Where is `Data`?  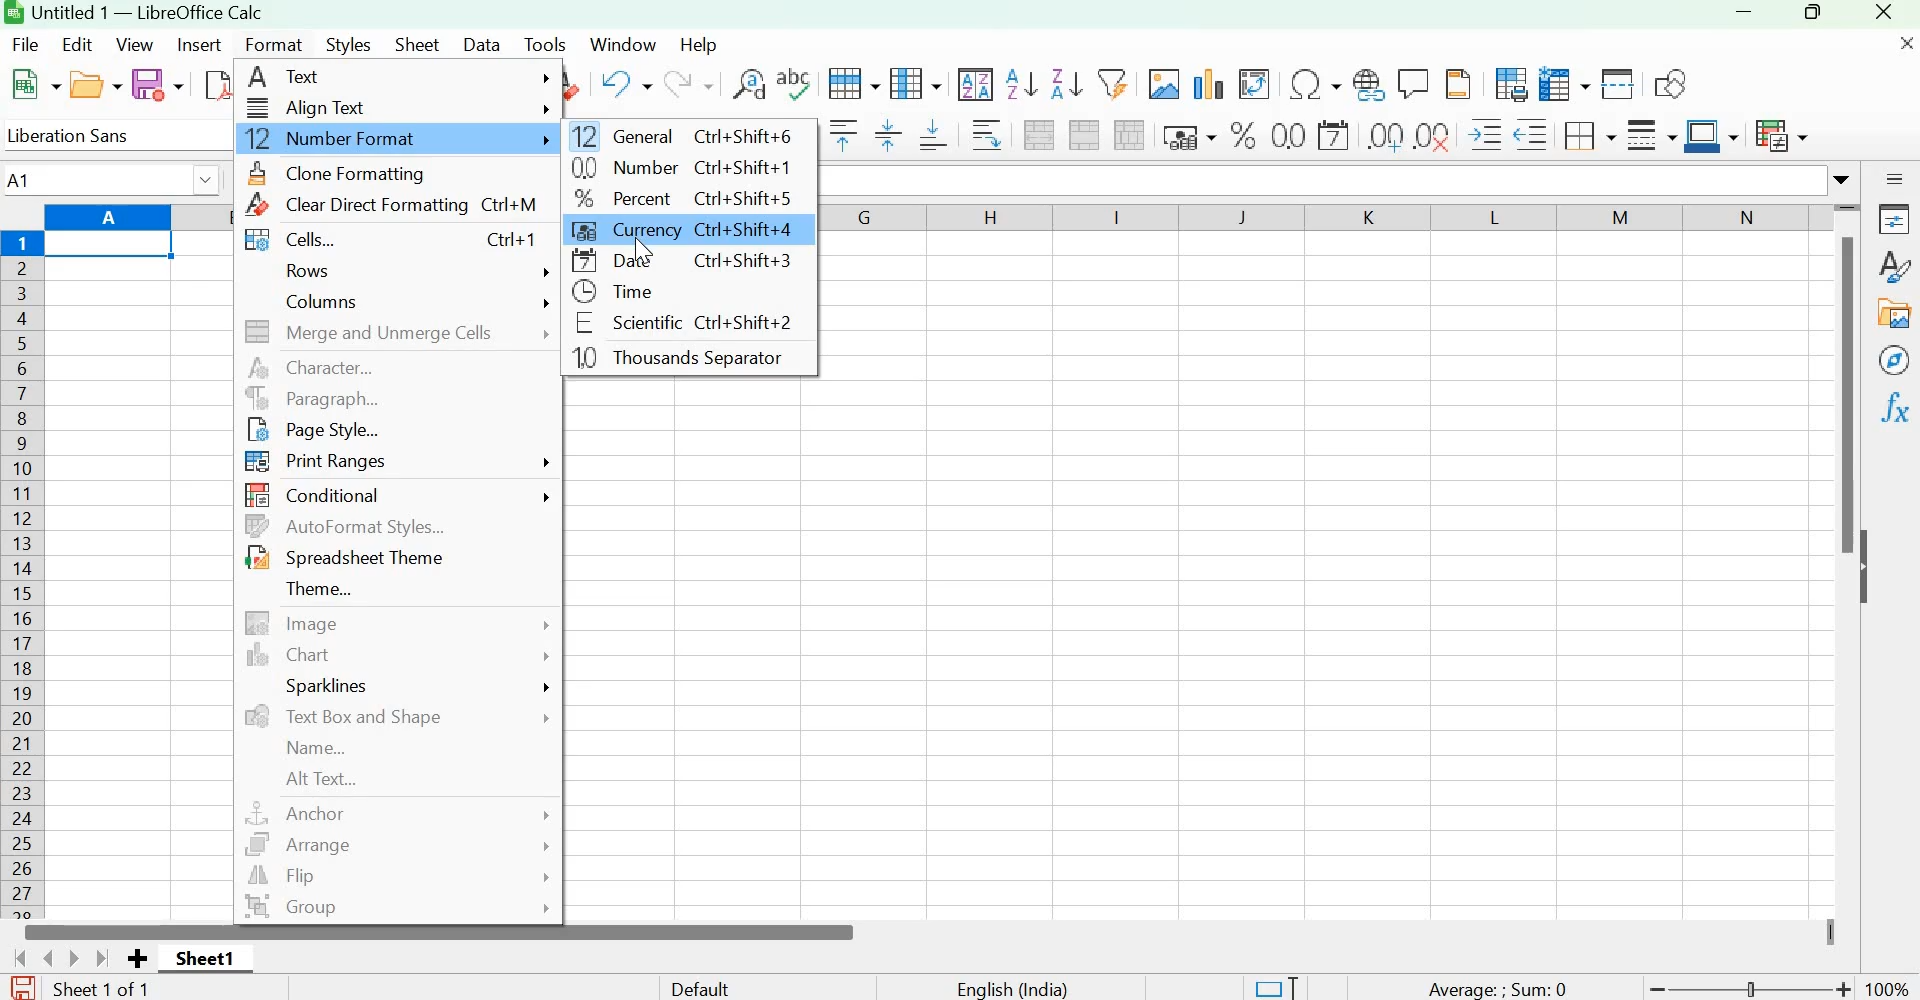 Data is located at coordinates (483, 43).